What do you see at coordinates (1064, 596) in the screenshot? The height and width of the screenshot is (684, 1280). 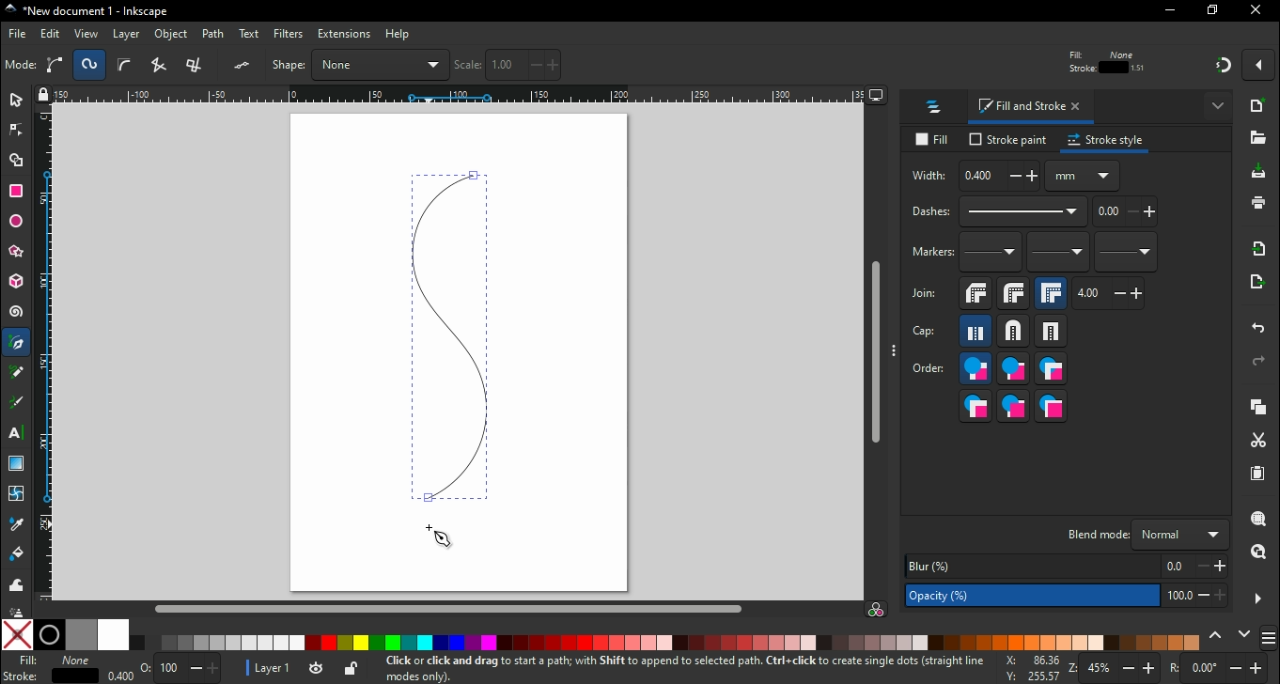 I see `opacity` at bounding box center [1064, 596].